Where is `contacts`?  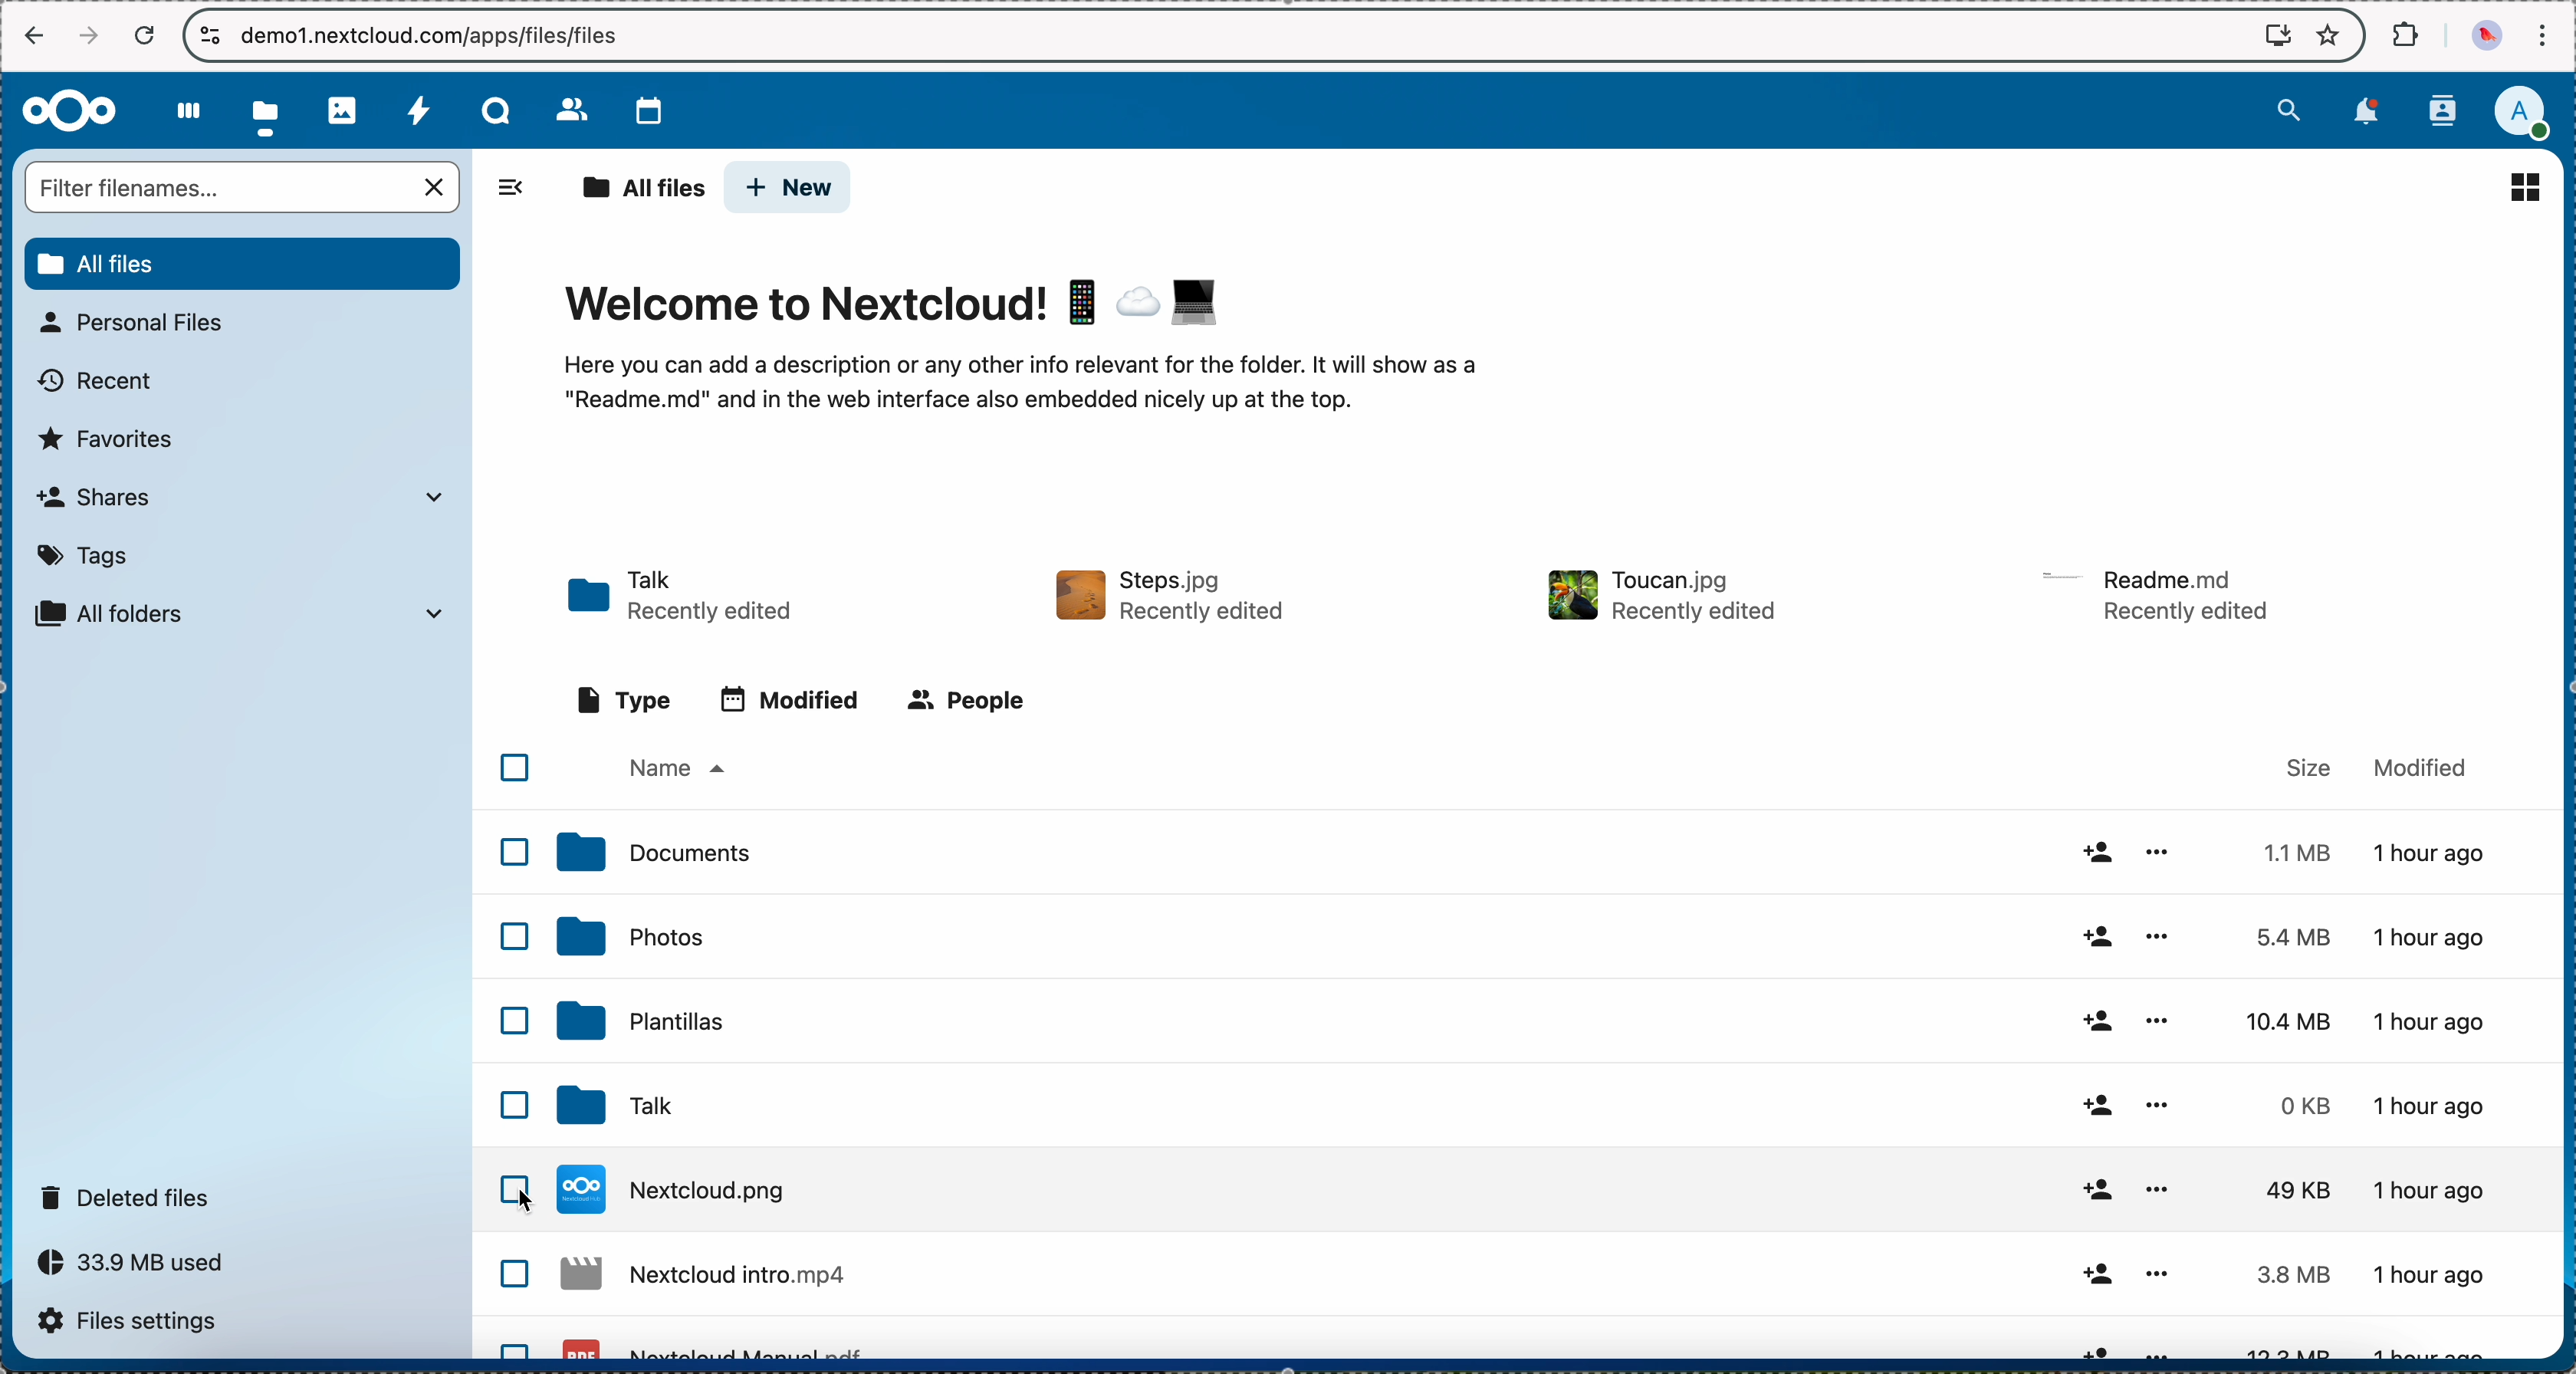 contacts is located at coordinates (559, 104).